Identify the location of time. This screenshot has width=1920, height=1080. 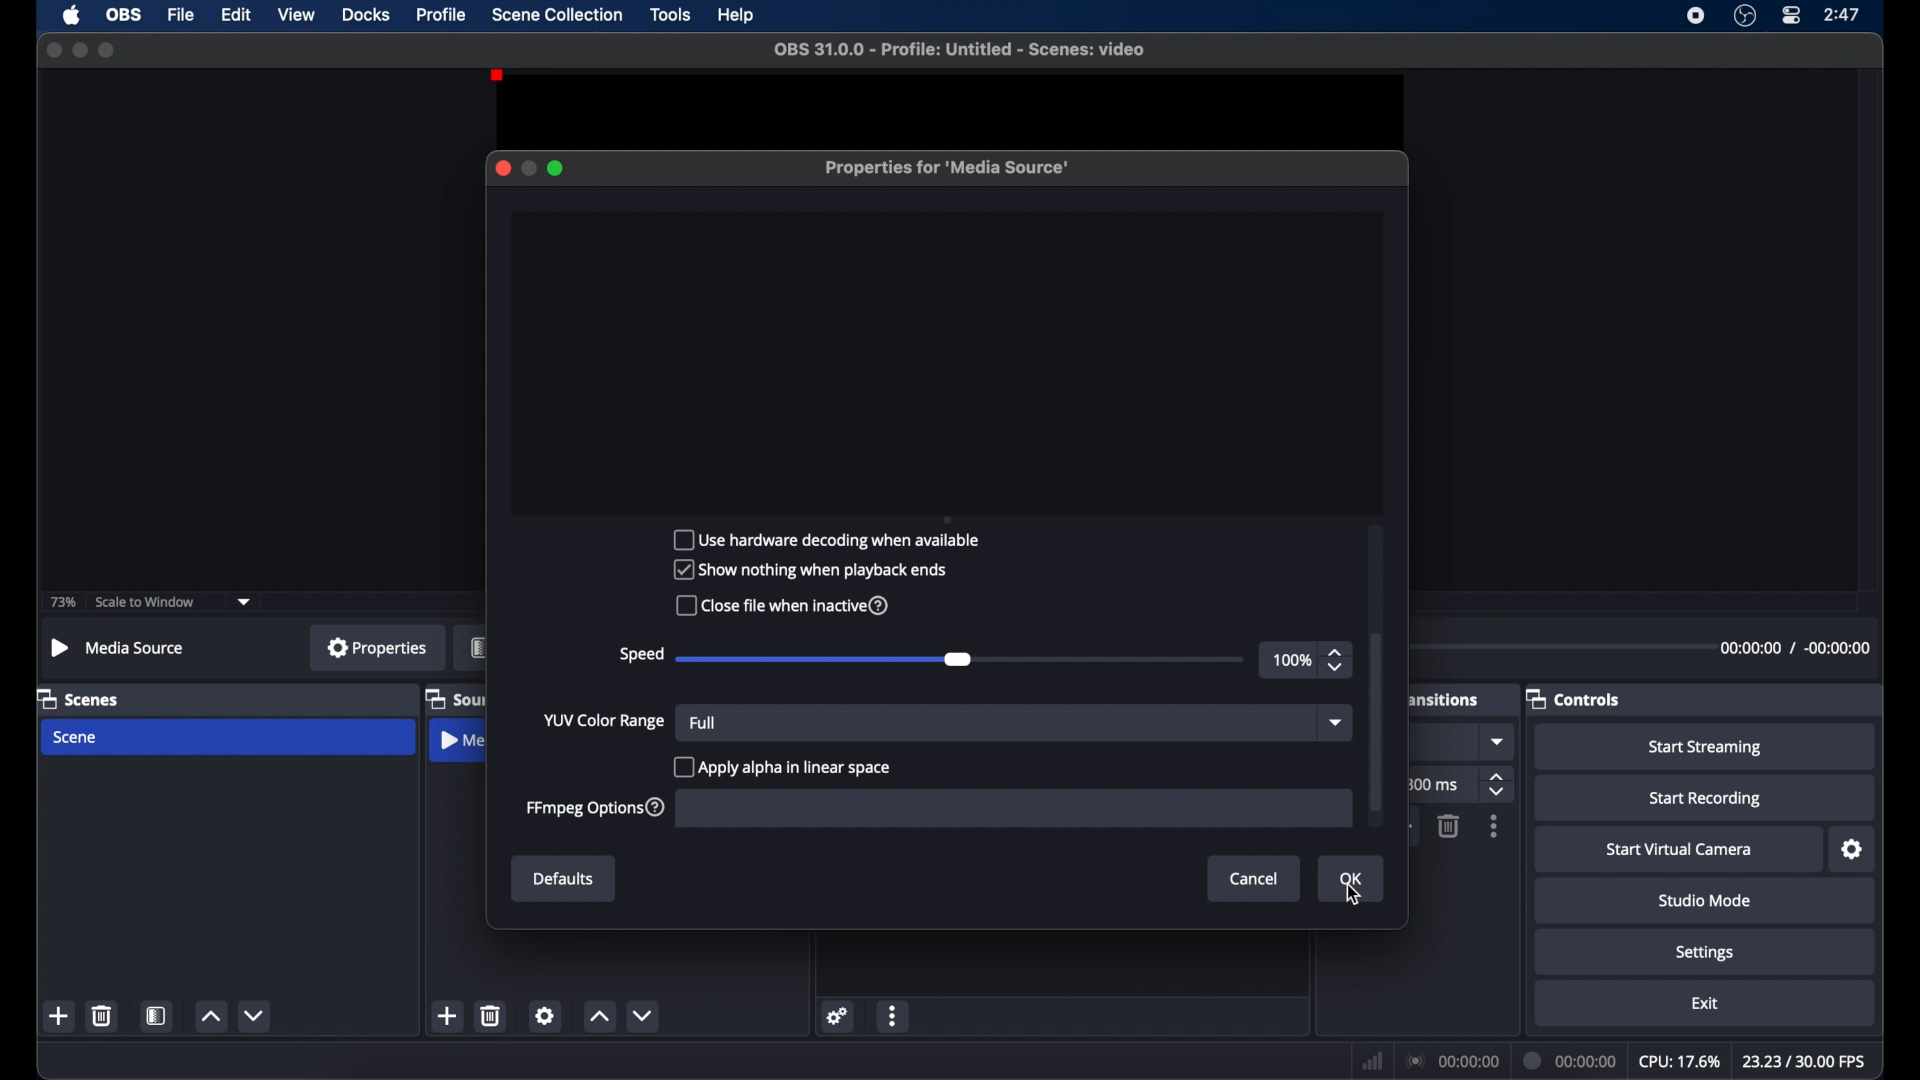
(1843, 15).